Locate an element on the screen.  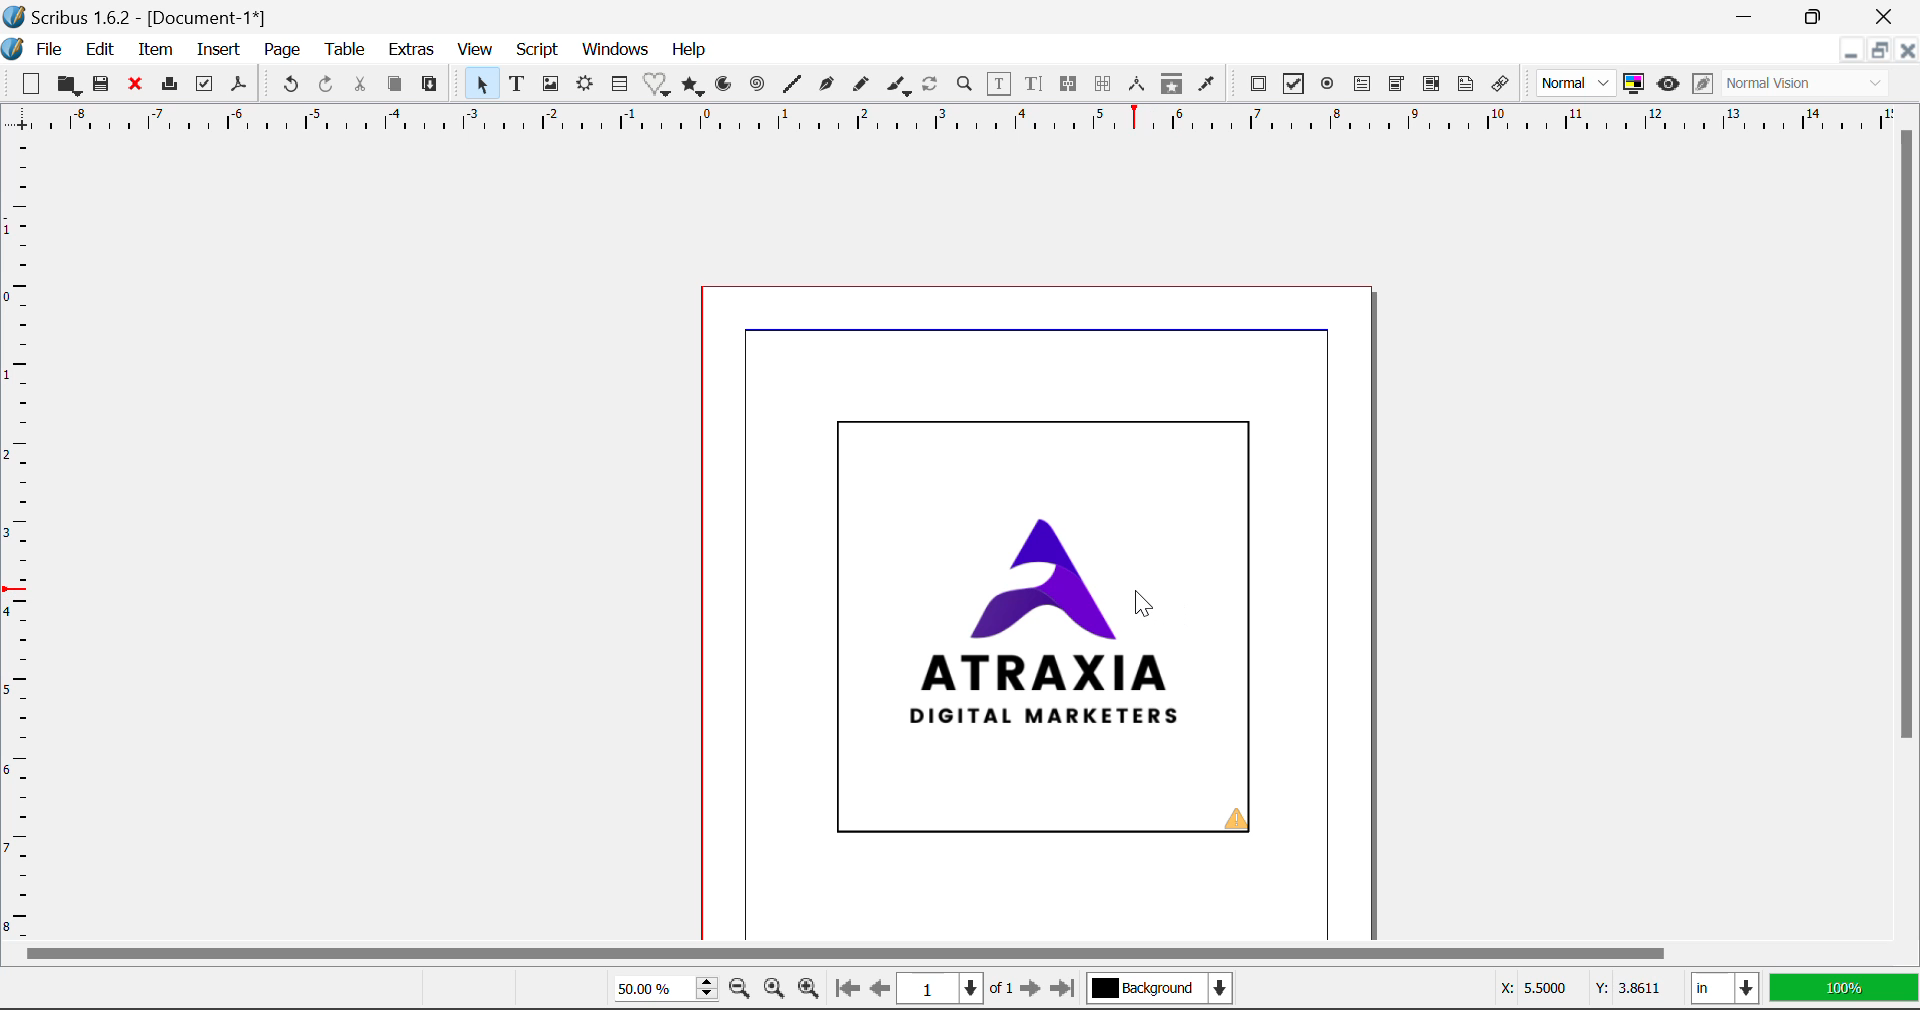
Undo is located at coordinates (287, 84).